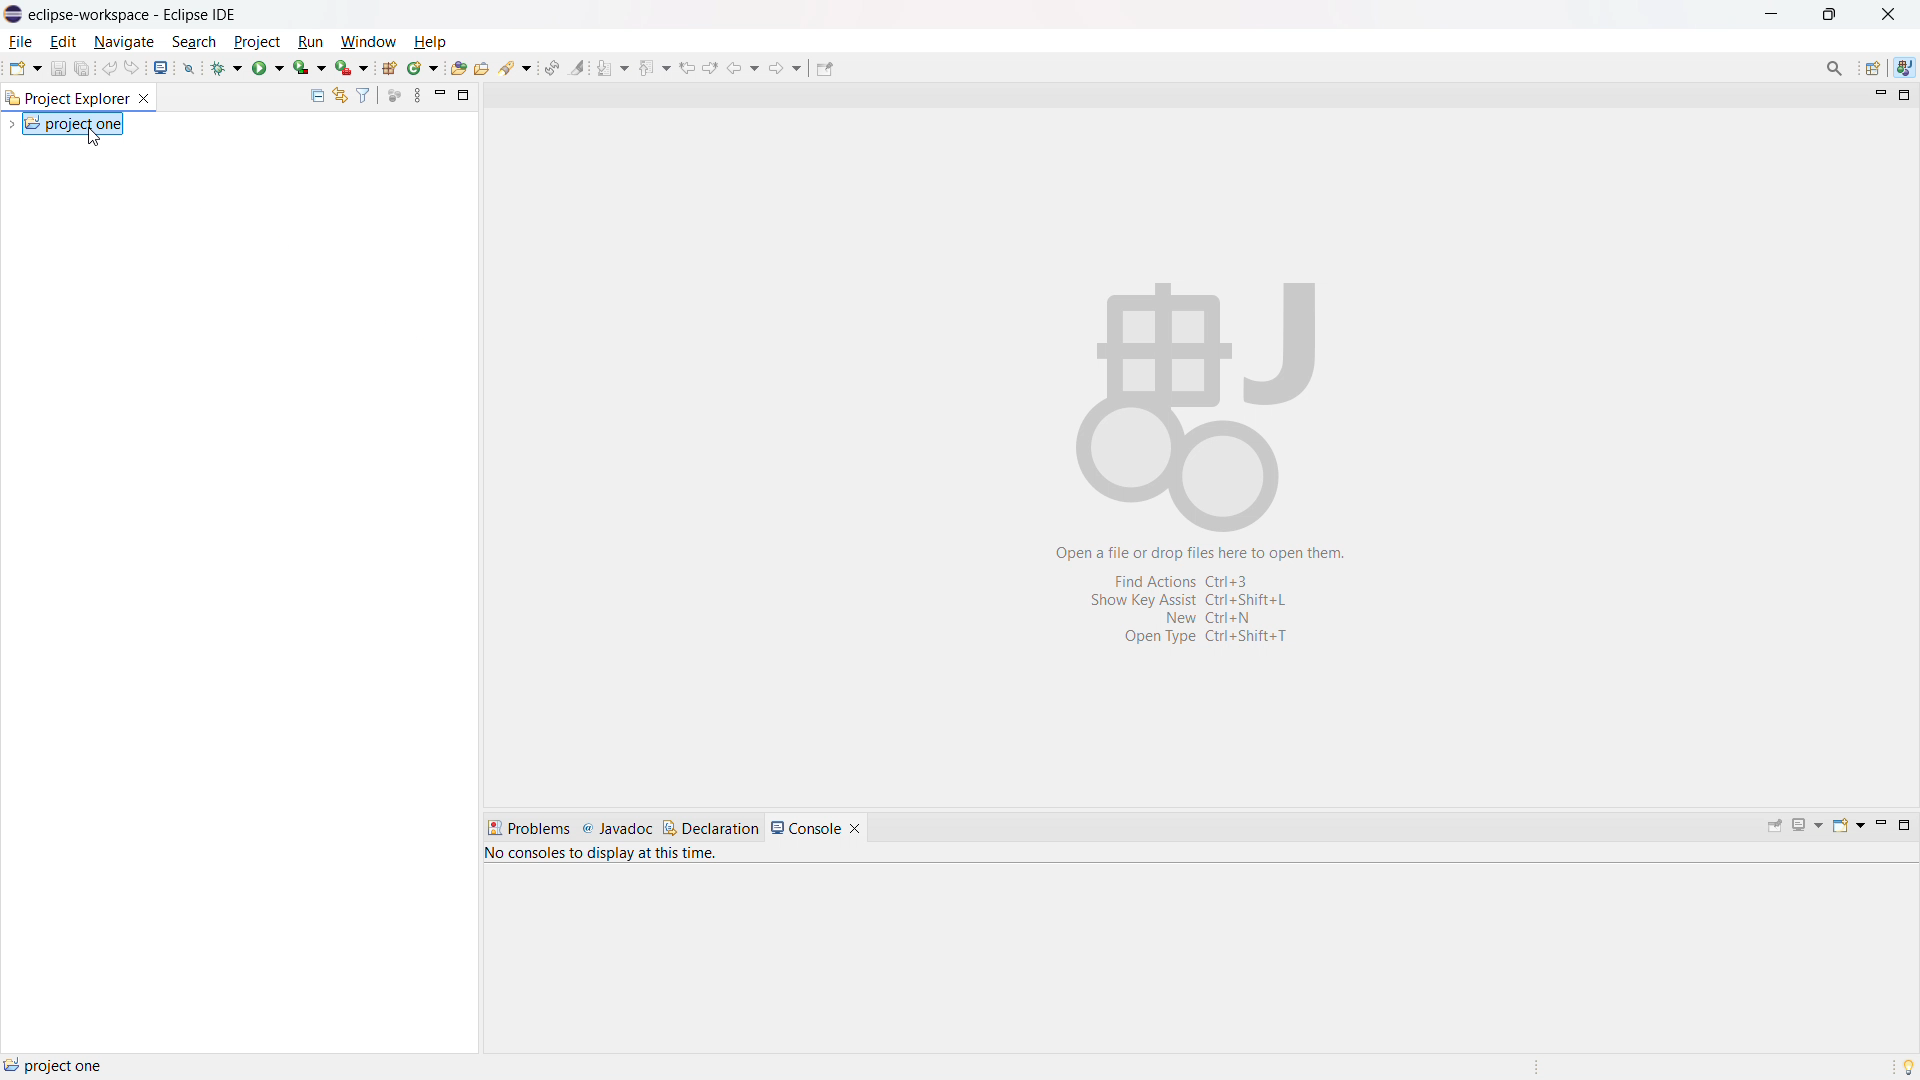 The width and height of the screenshot is (1920, 1080). Describe the element at coordinates (93, 136) in the screenshot. I see `cursor` at that location.